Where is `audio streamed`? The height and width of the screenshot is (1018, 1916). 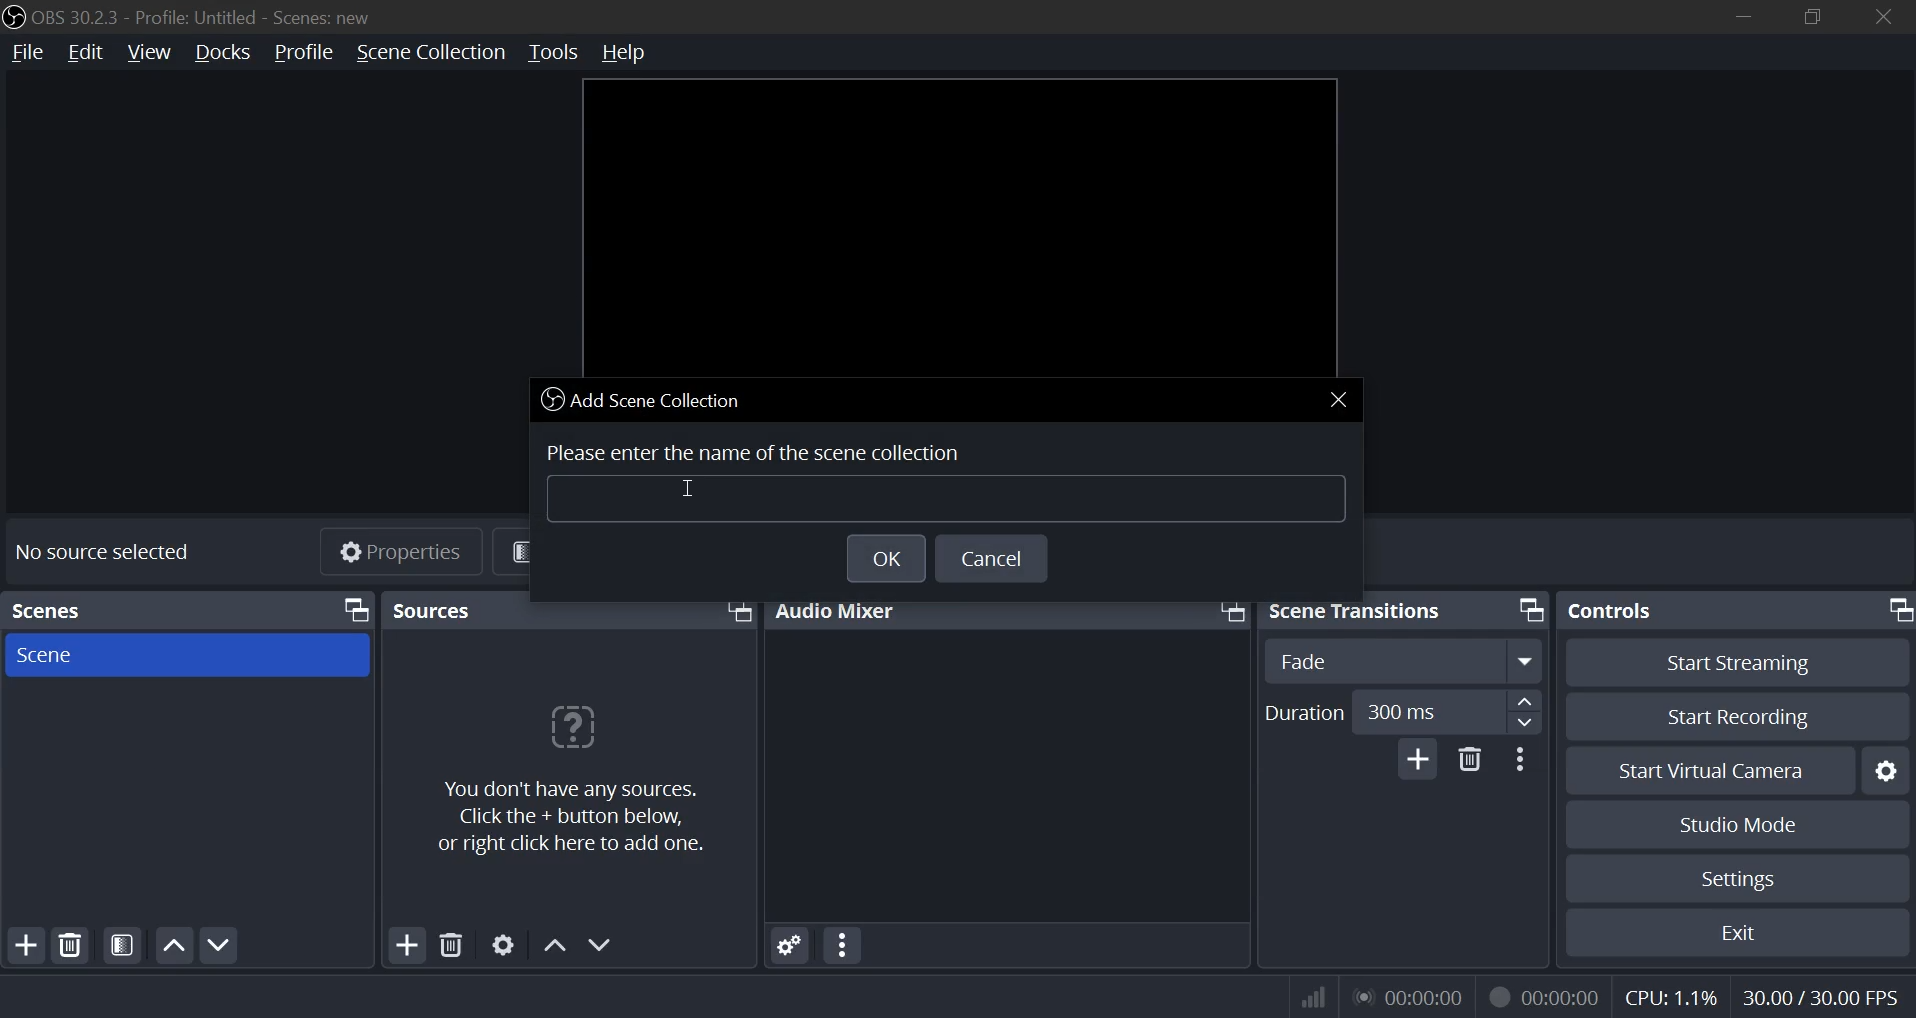
audio streamed is located at coordinates (1407, 996).